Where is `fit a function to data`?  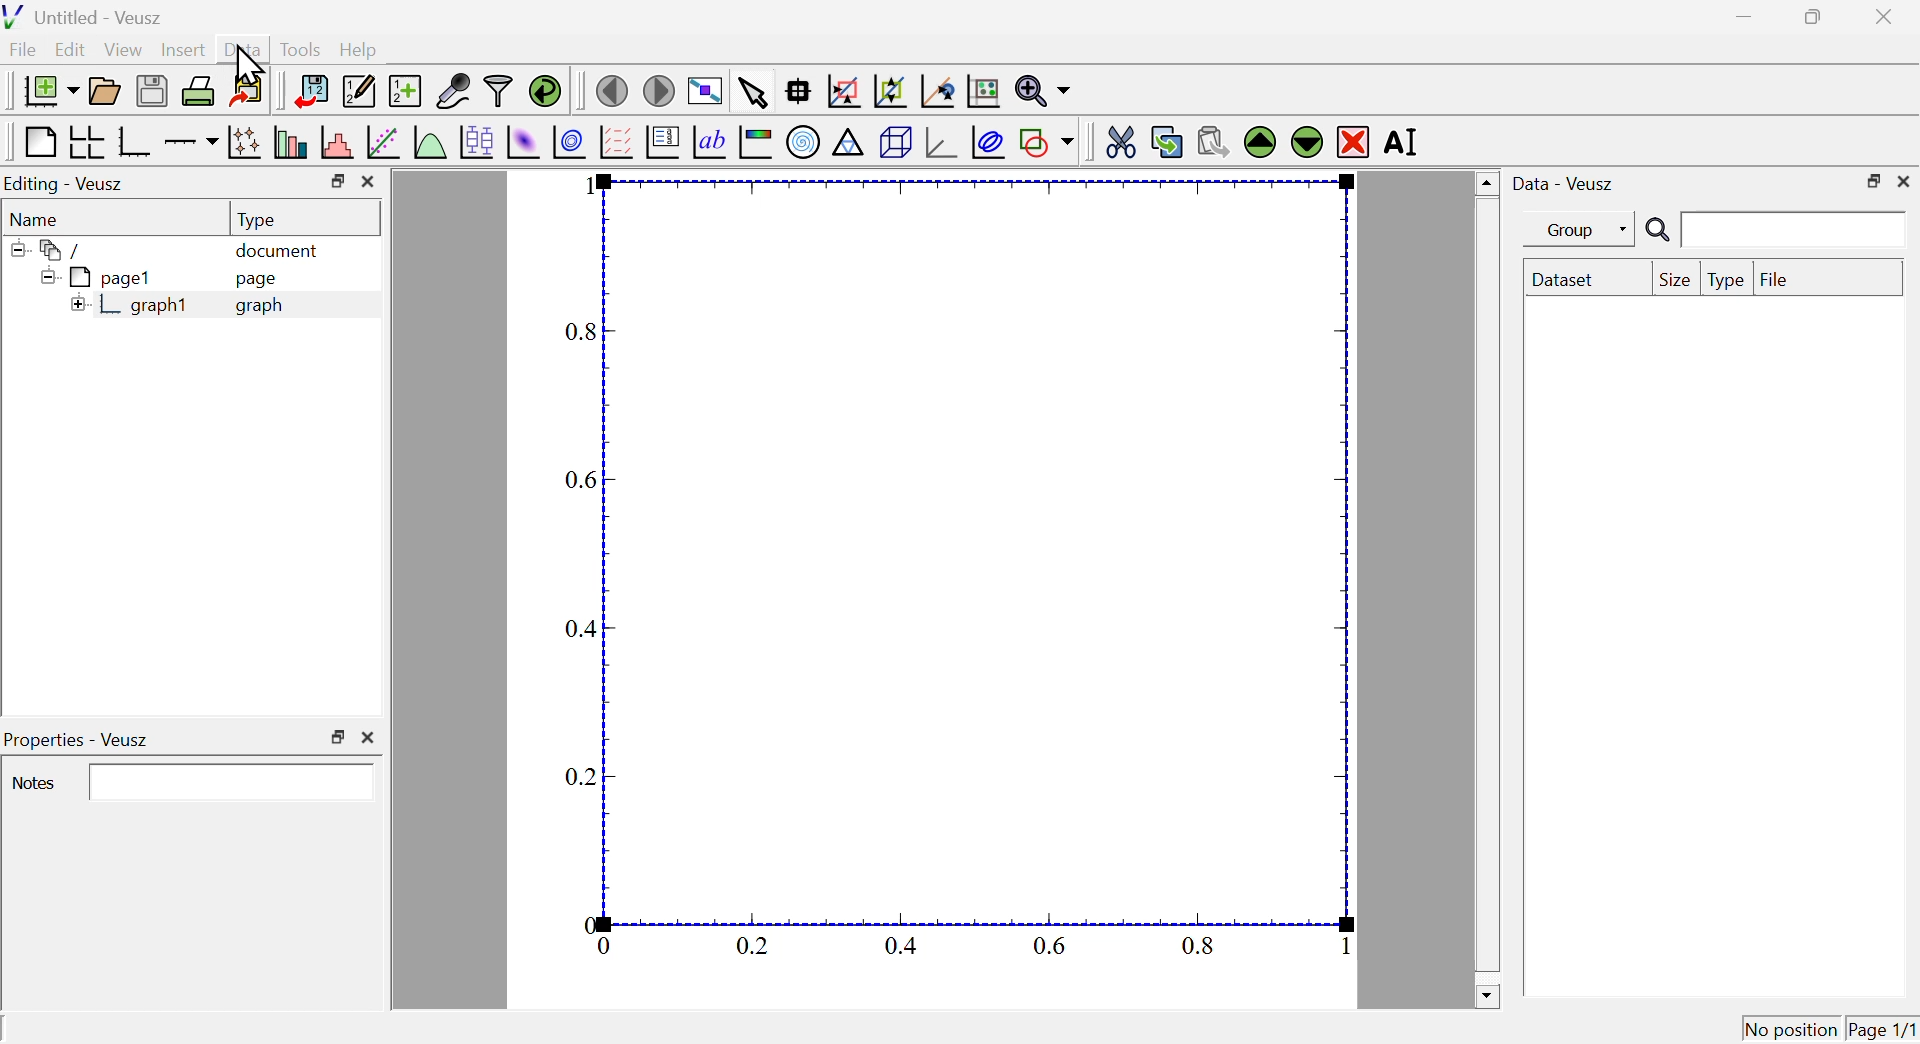
fit a function to data is located at coordinates (382, 143).